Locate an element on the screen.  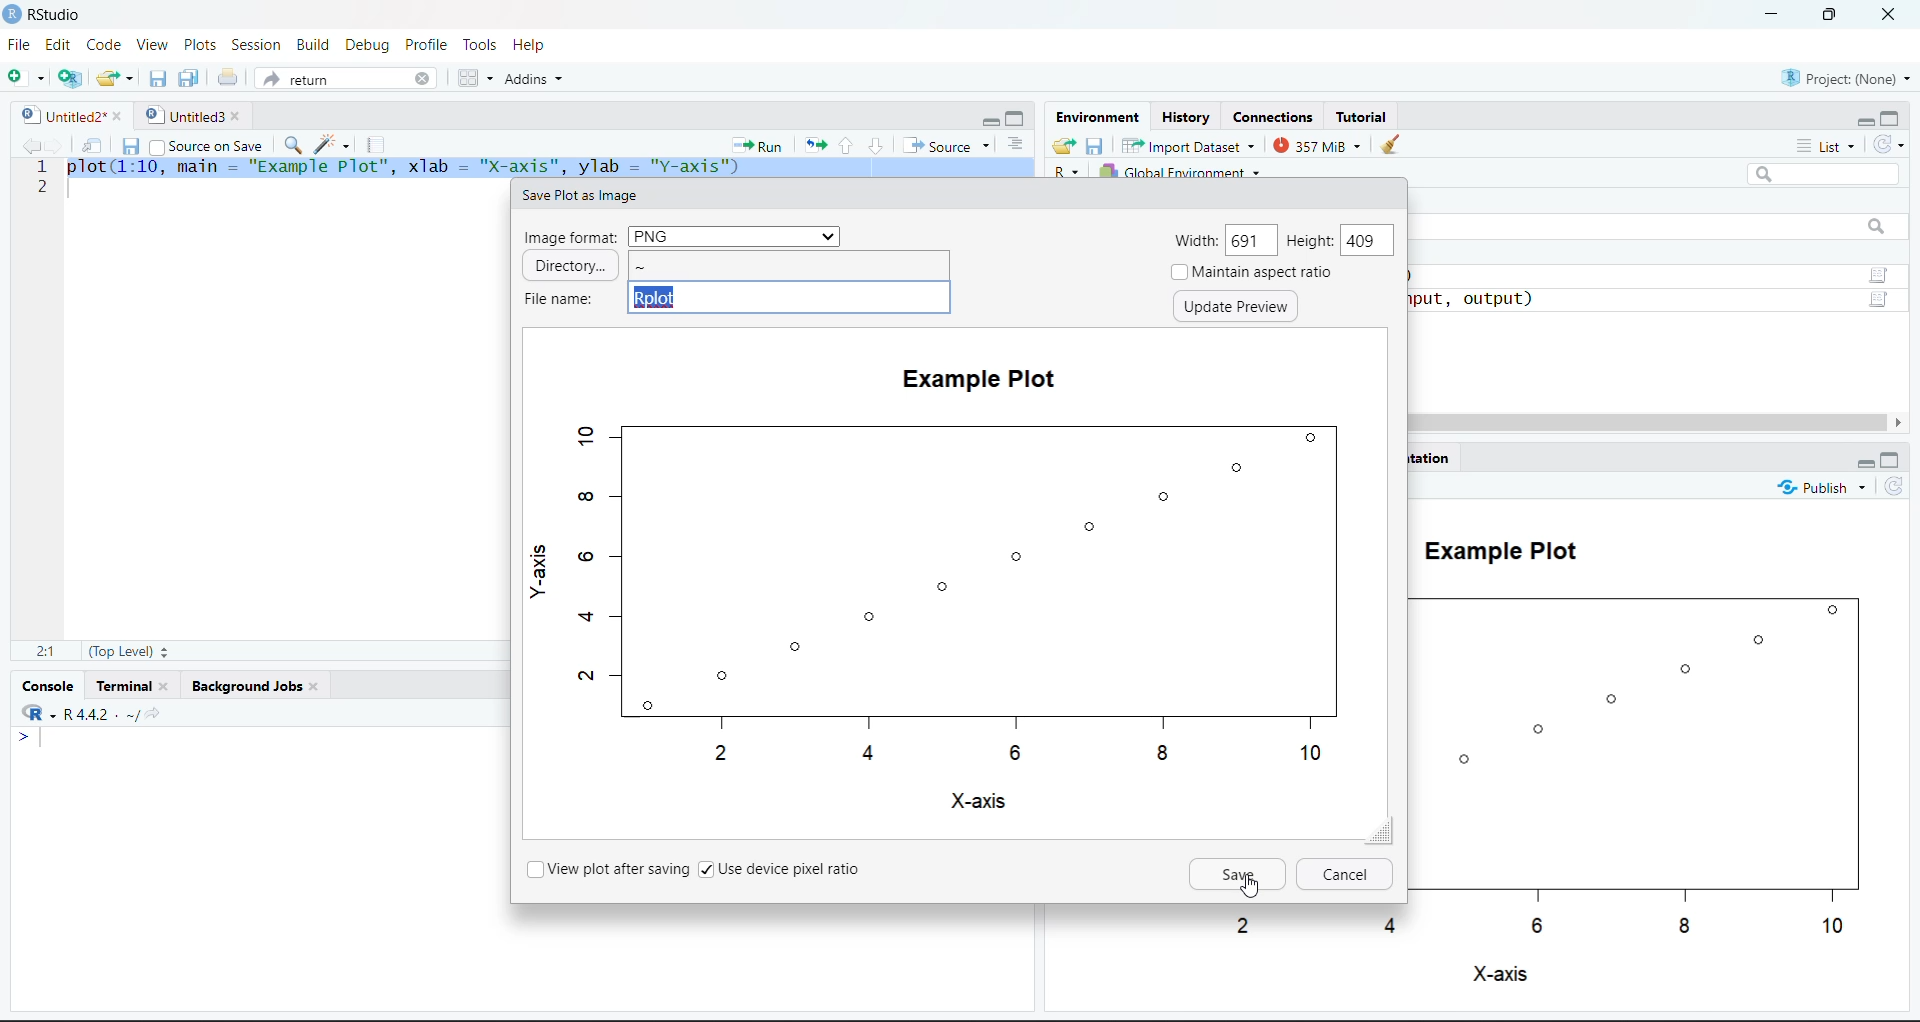
Close is located at coordinates (1892, 17).